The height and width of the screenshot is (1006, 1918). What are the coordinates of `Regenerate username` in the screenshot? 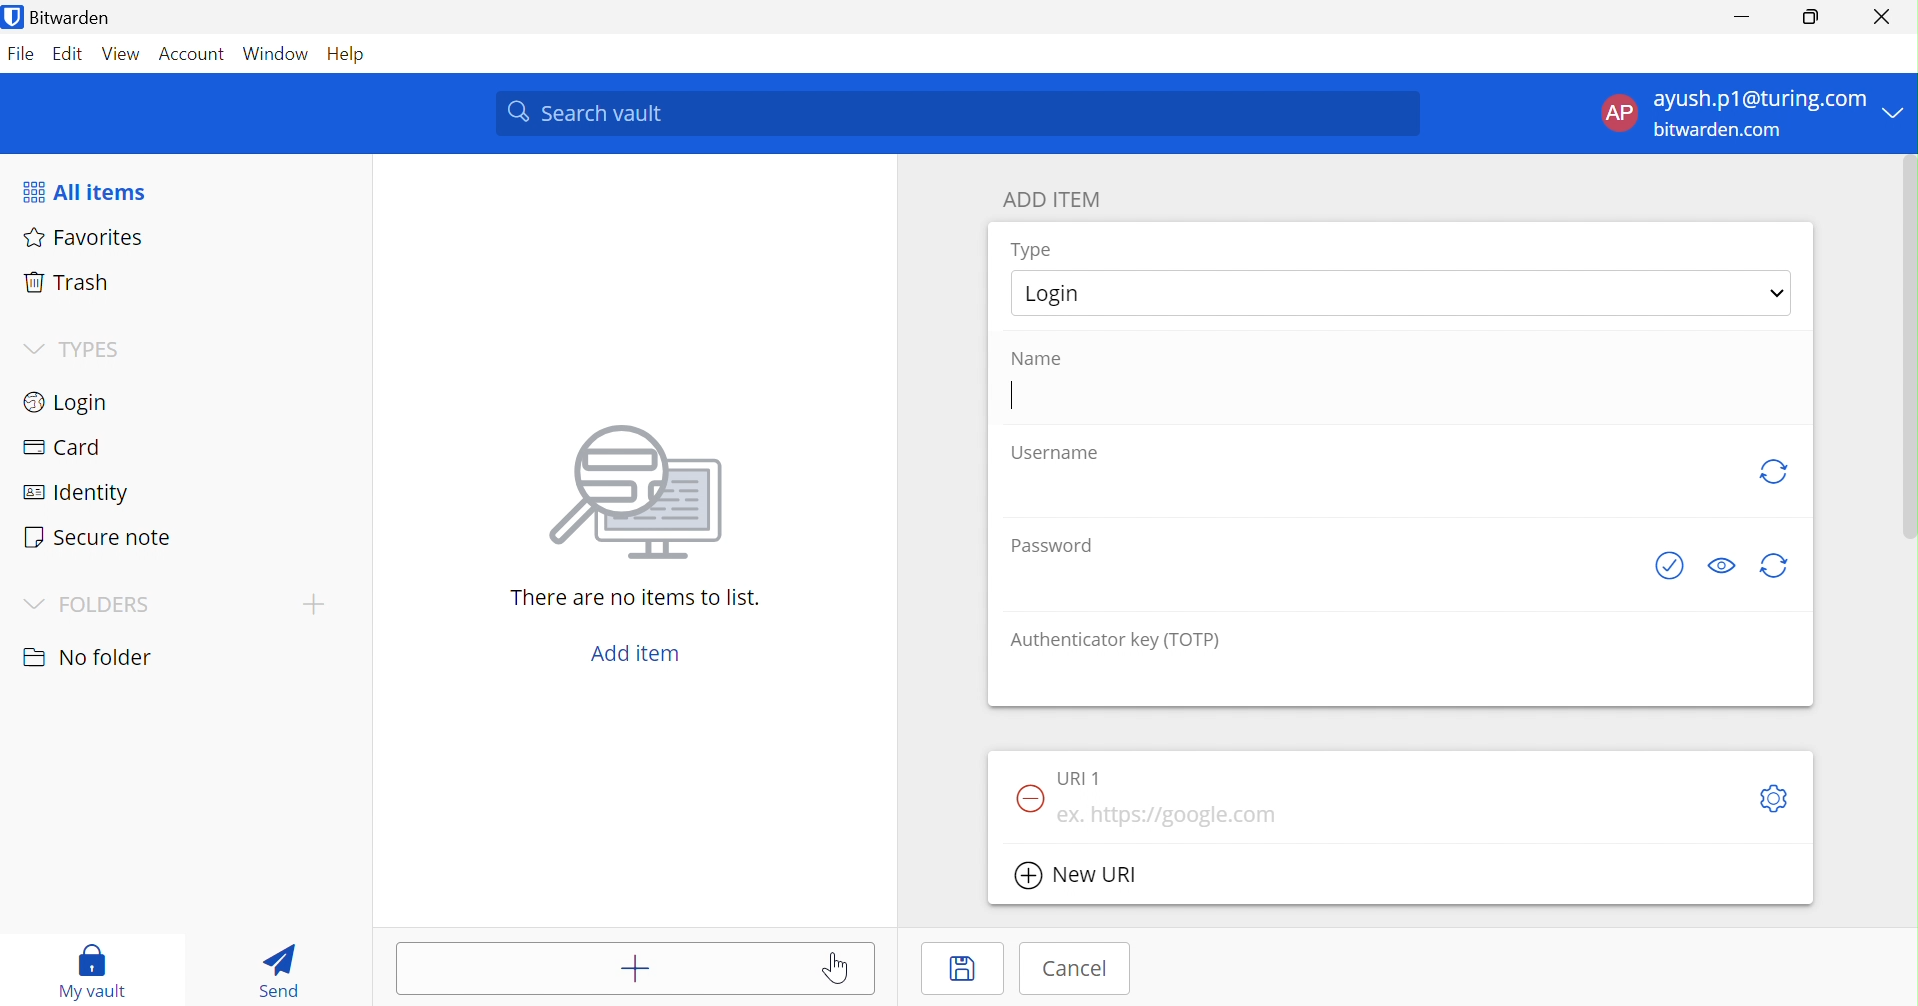 It's located at (1772, 472).